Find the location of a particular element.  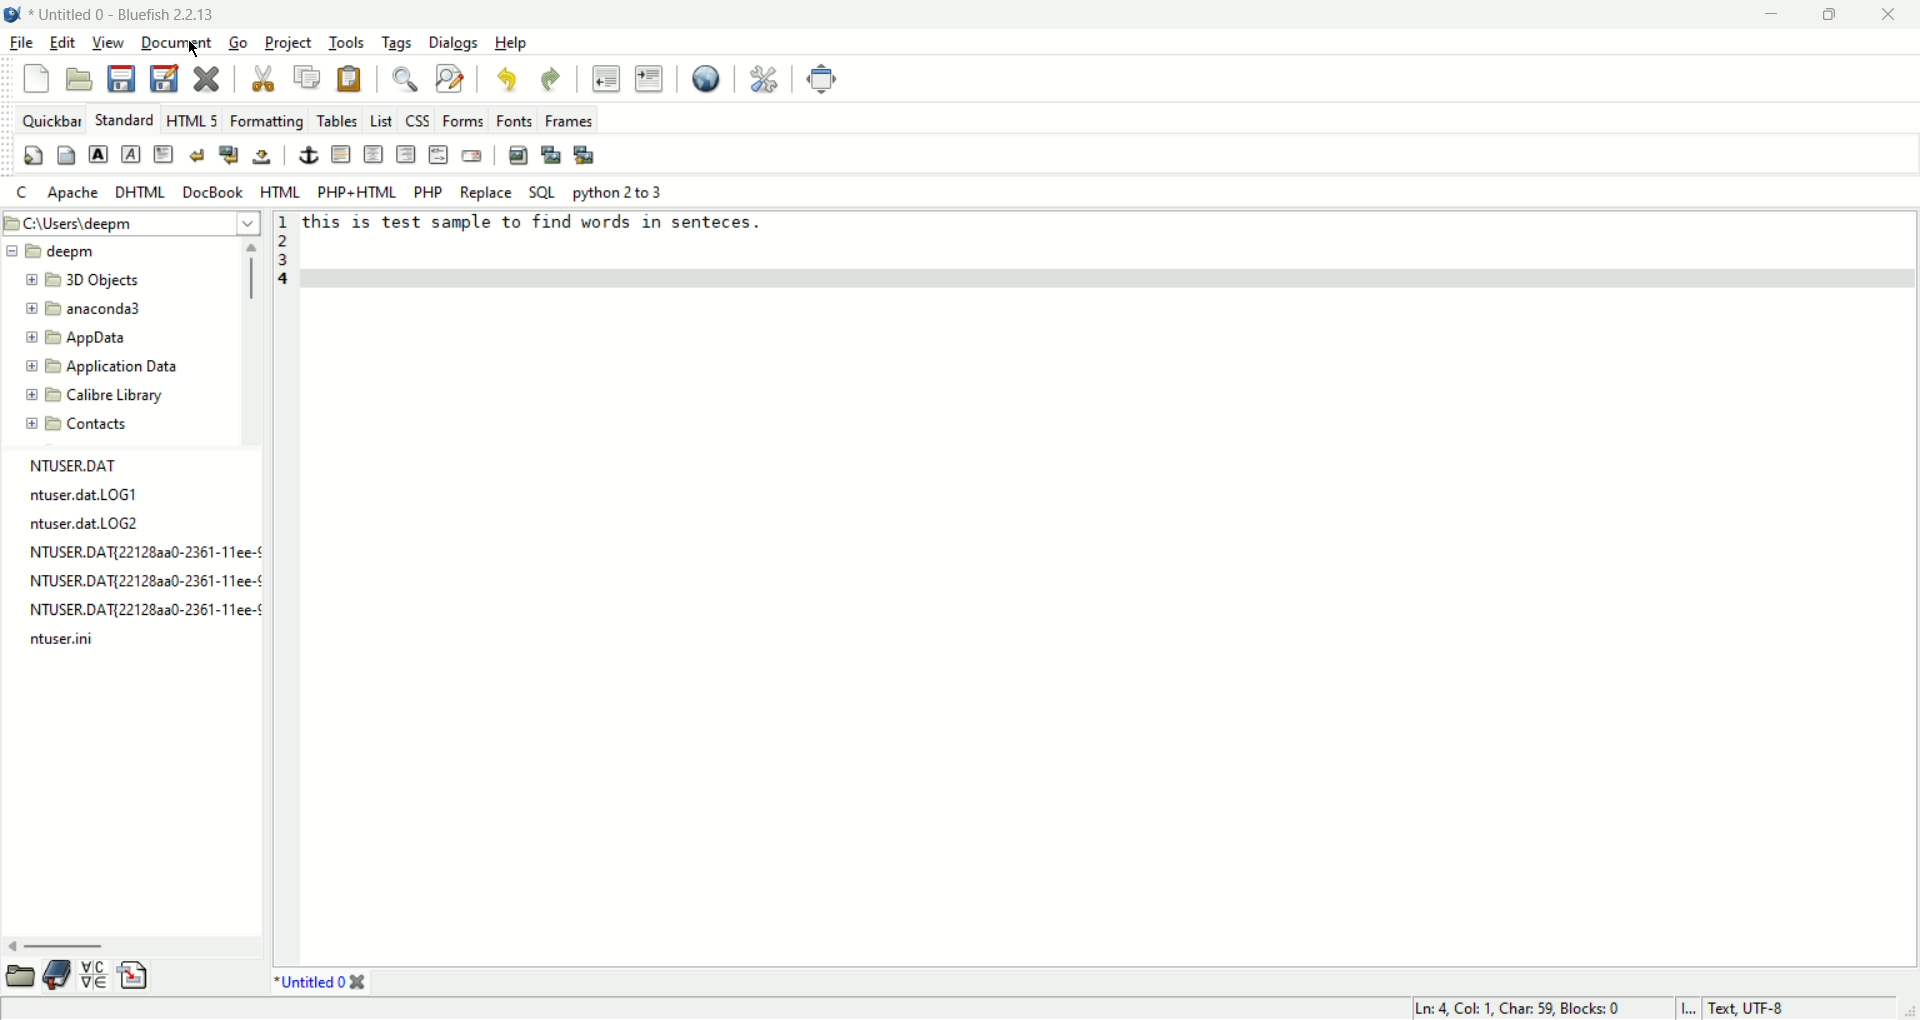

indent is located at coordinates (652, 78).